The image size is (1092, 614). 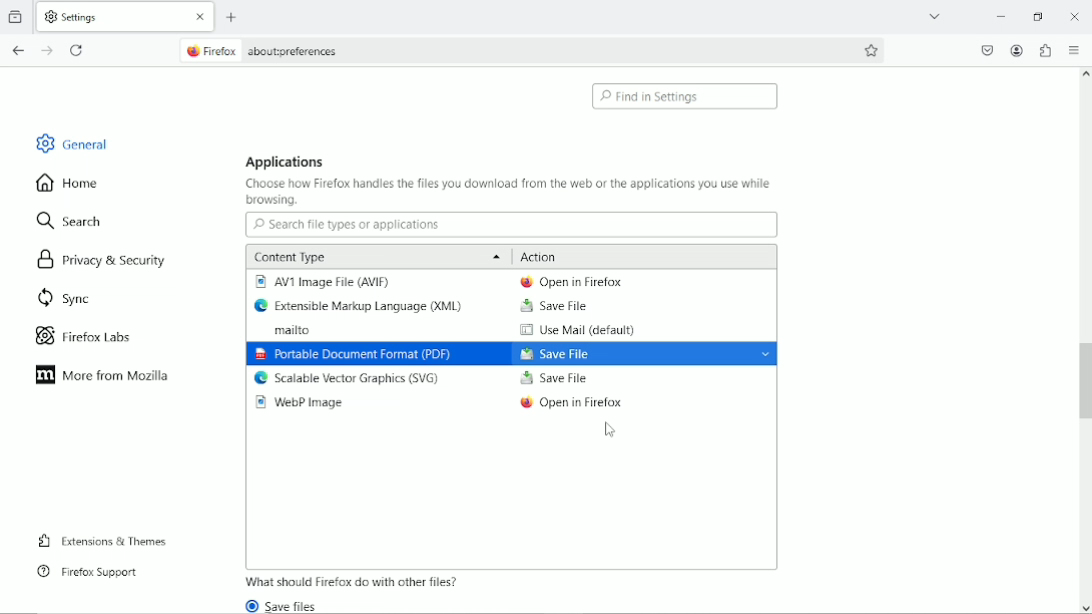 I want to click on Sync, so click(x=62, y=299).